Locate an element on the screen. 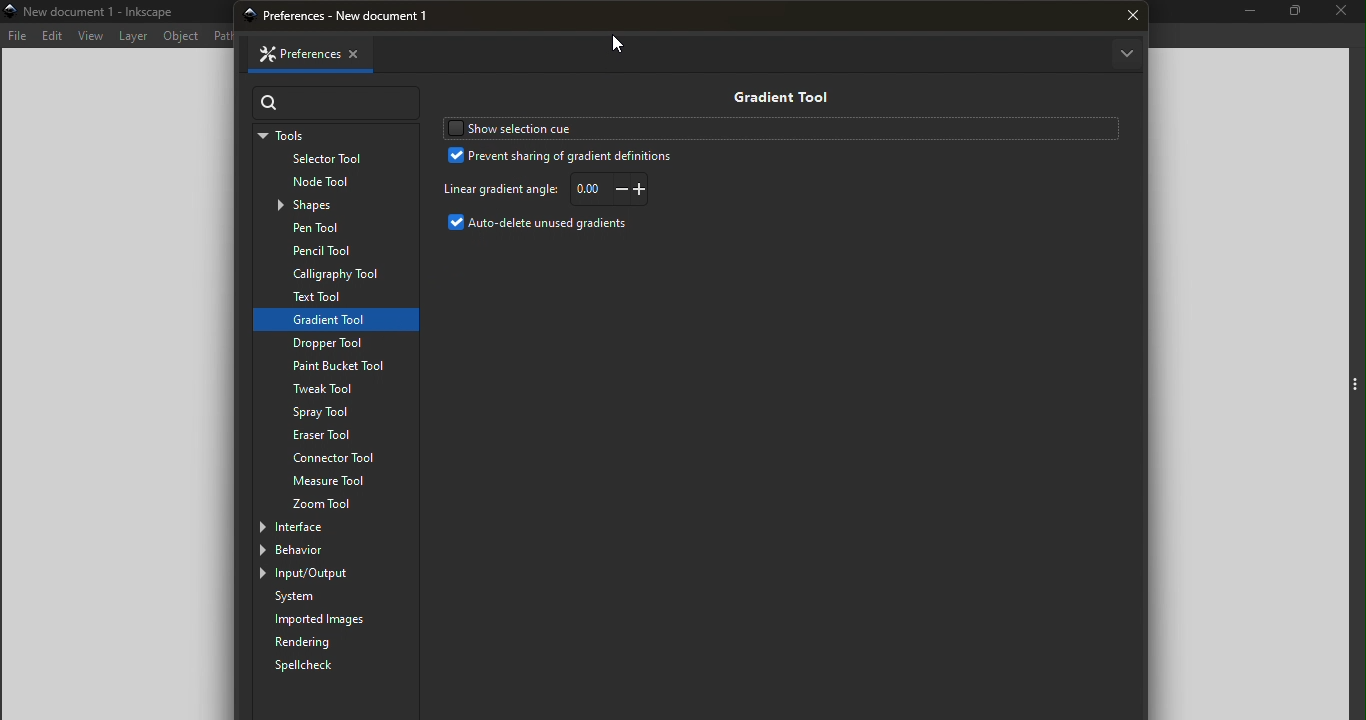  Object is located at coordinates (183, 36).